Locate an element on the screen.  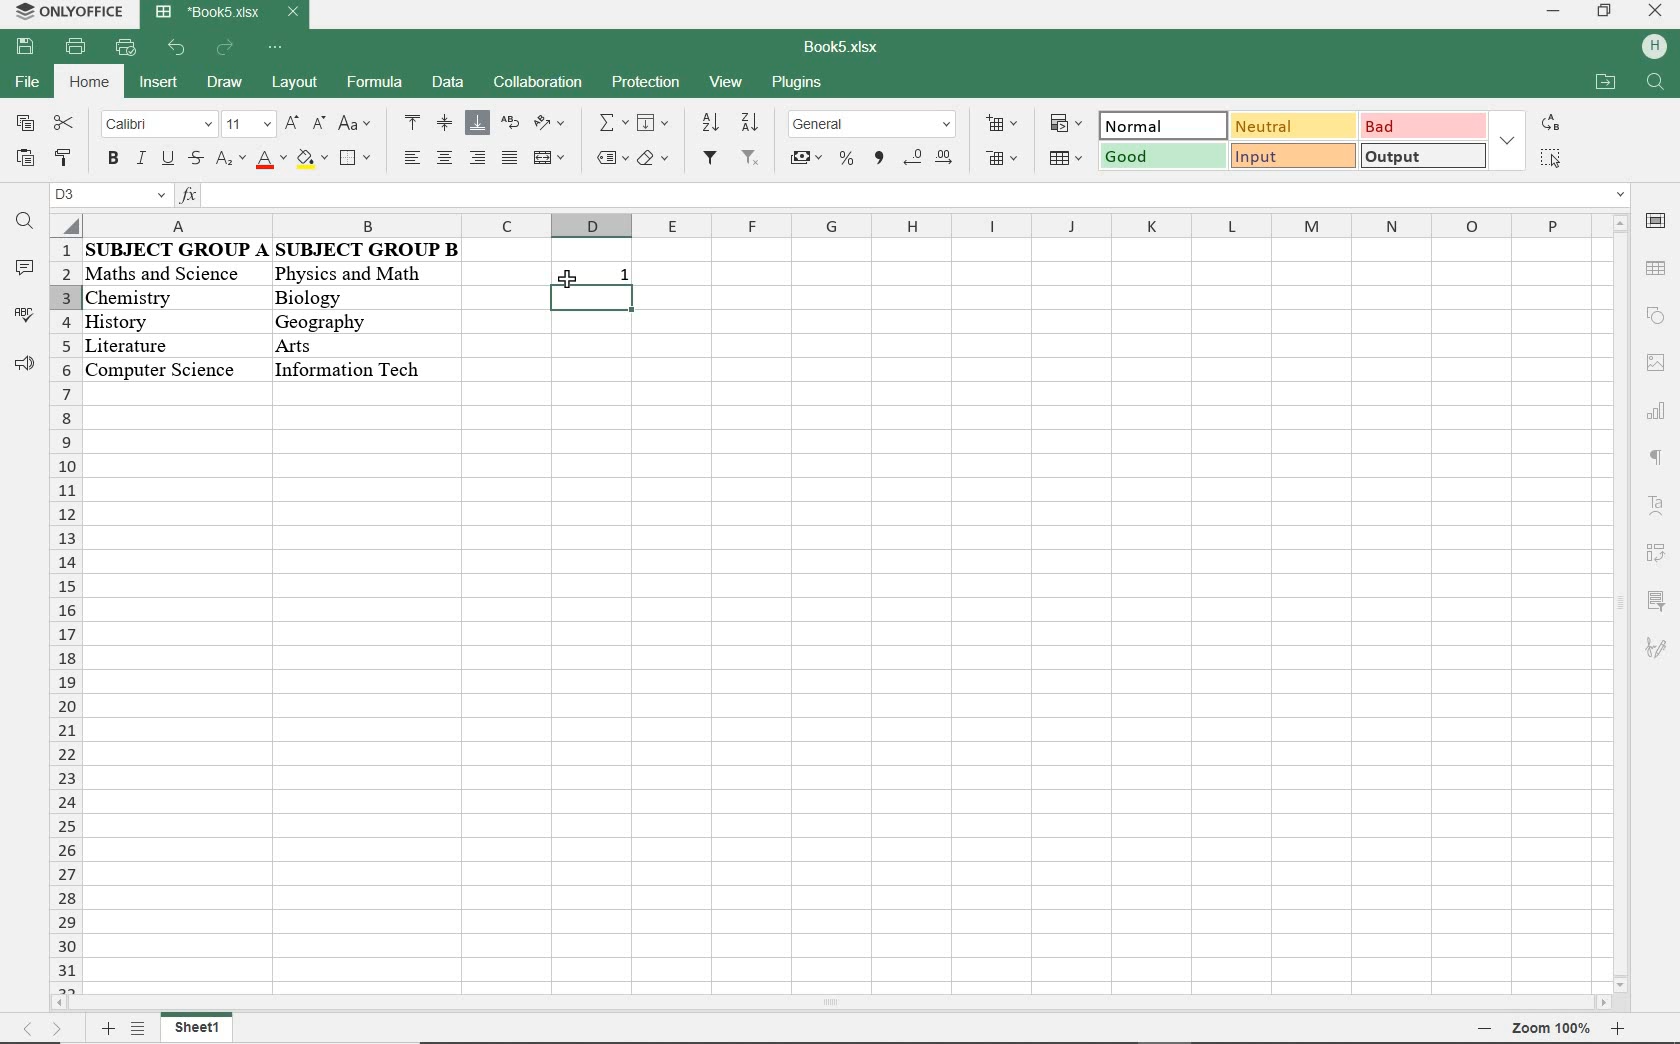
fill is located at coordinates (652, 122).